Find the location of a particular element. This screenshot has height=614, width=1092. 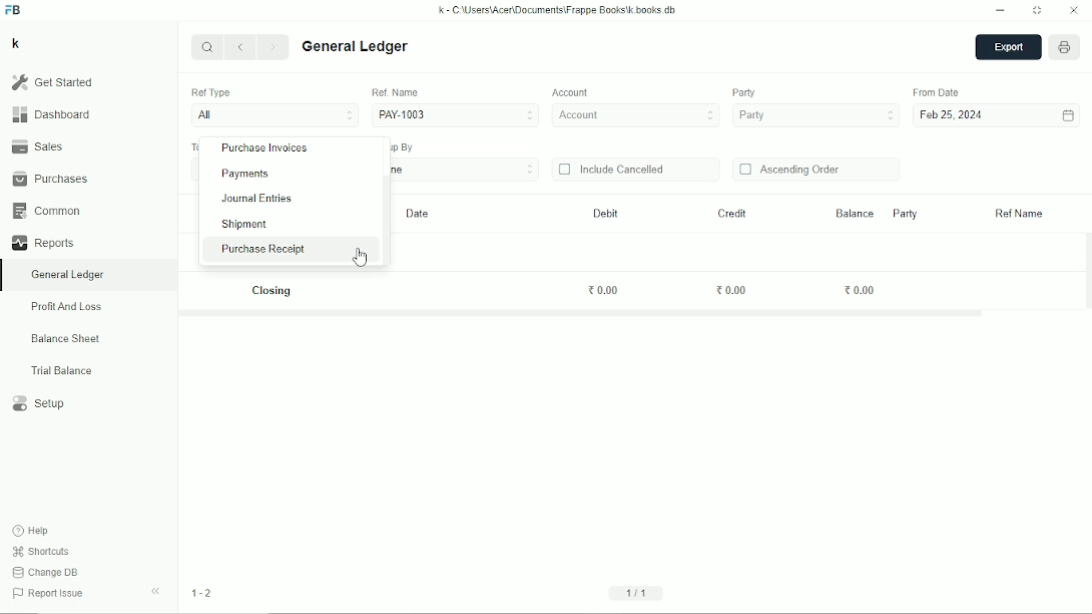

Export is located at coordinates (1008, 48).